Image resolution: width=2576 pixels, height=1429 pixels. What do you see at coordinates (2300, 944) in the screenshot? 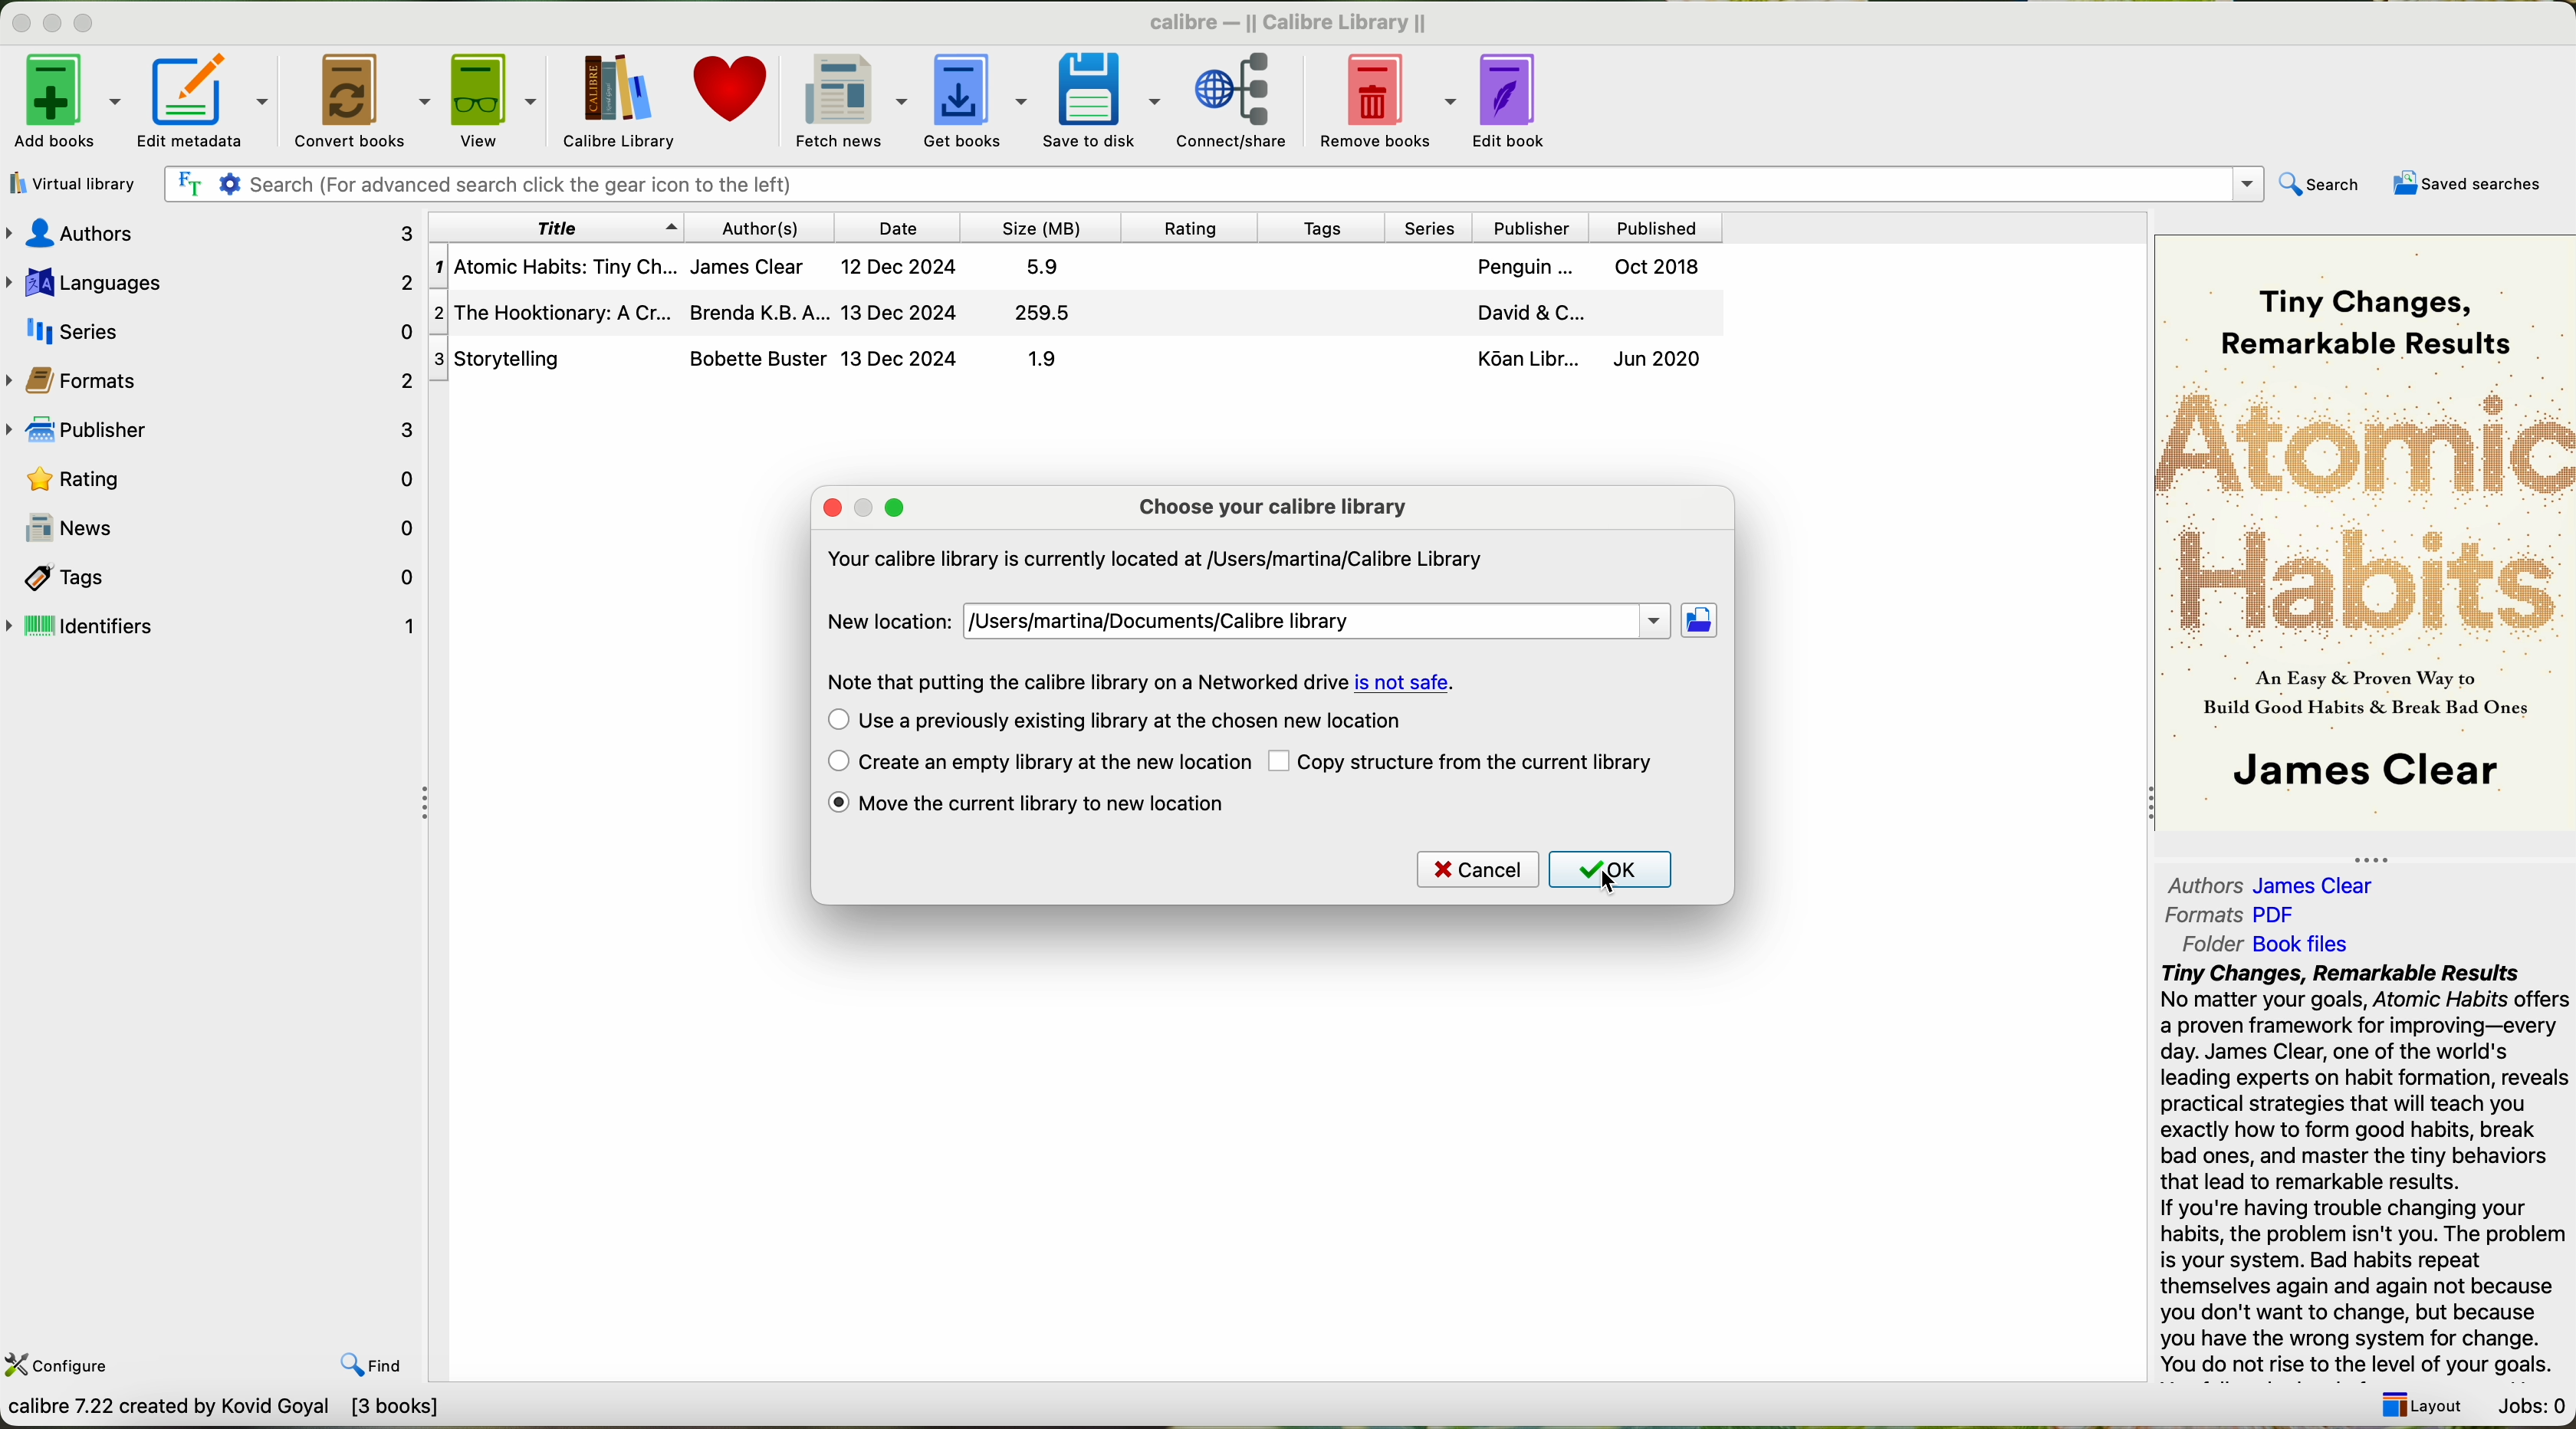
I see `Book file` at bounding box center [2300, 944].